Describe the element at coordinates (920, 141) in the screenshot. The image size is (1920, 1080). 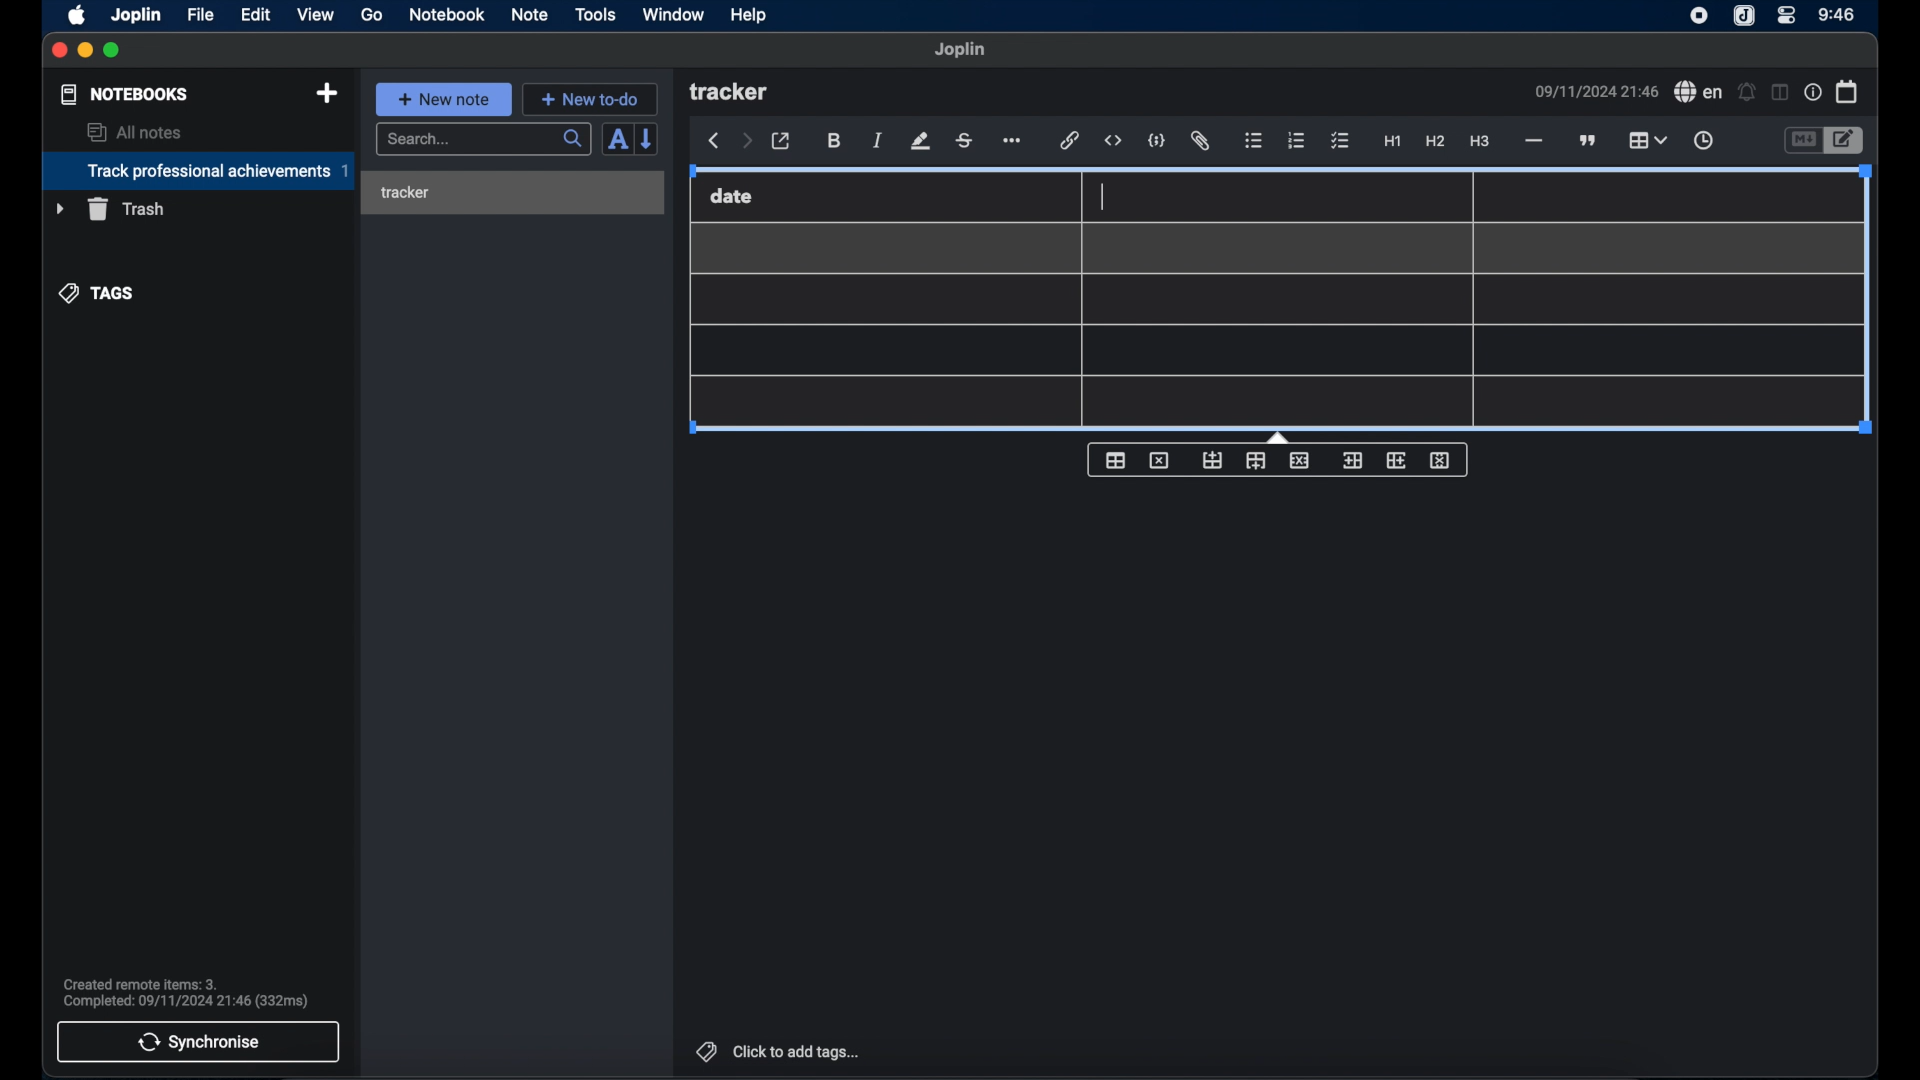
I see `highlight` at that location.